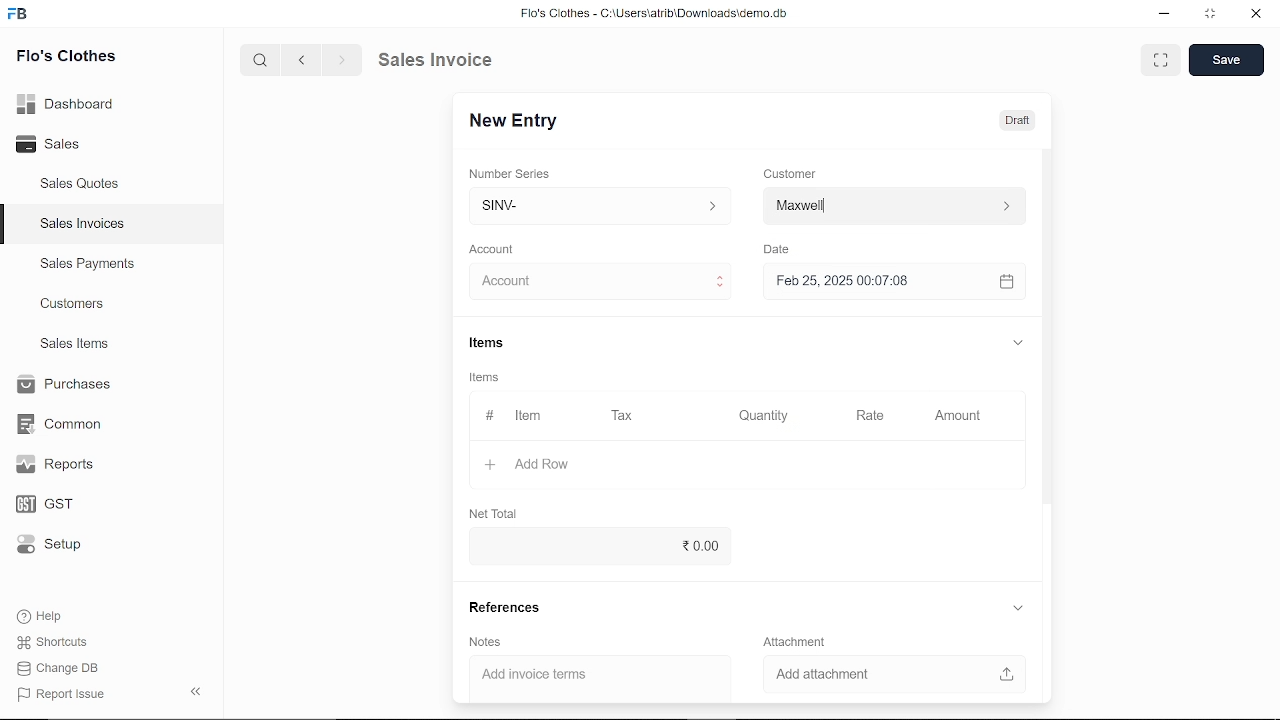 The width and height of the screenshot is (1280, 720). Describe the element at coordinates (82, 224) in the screenshot. I see `Sales Invoices` at that location.